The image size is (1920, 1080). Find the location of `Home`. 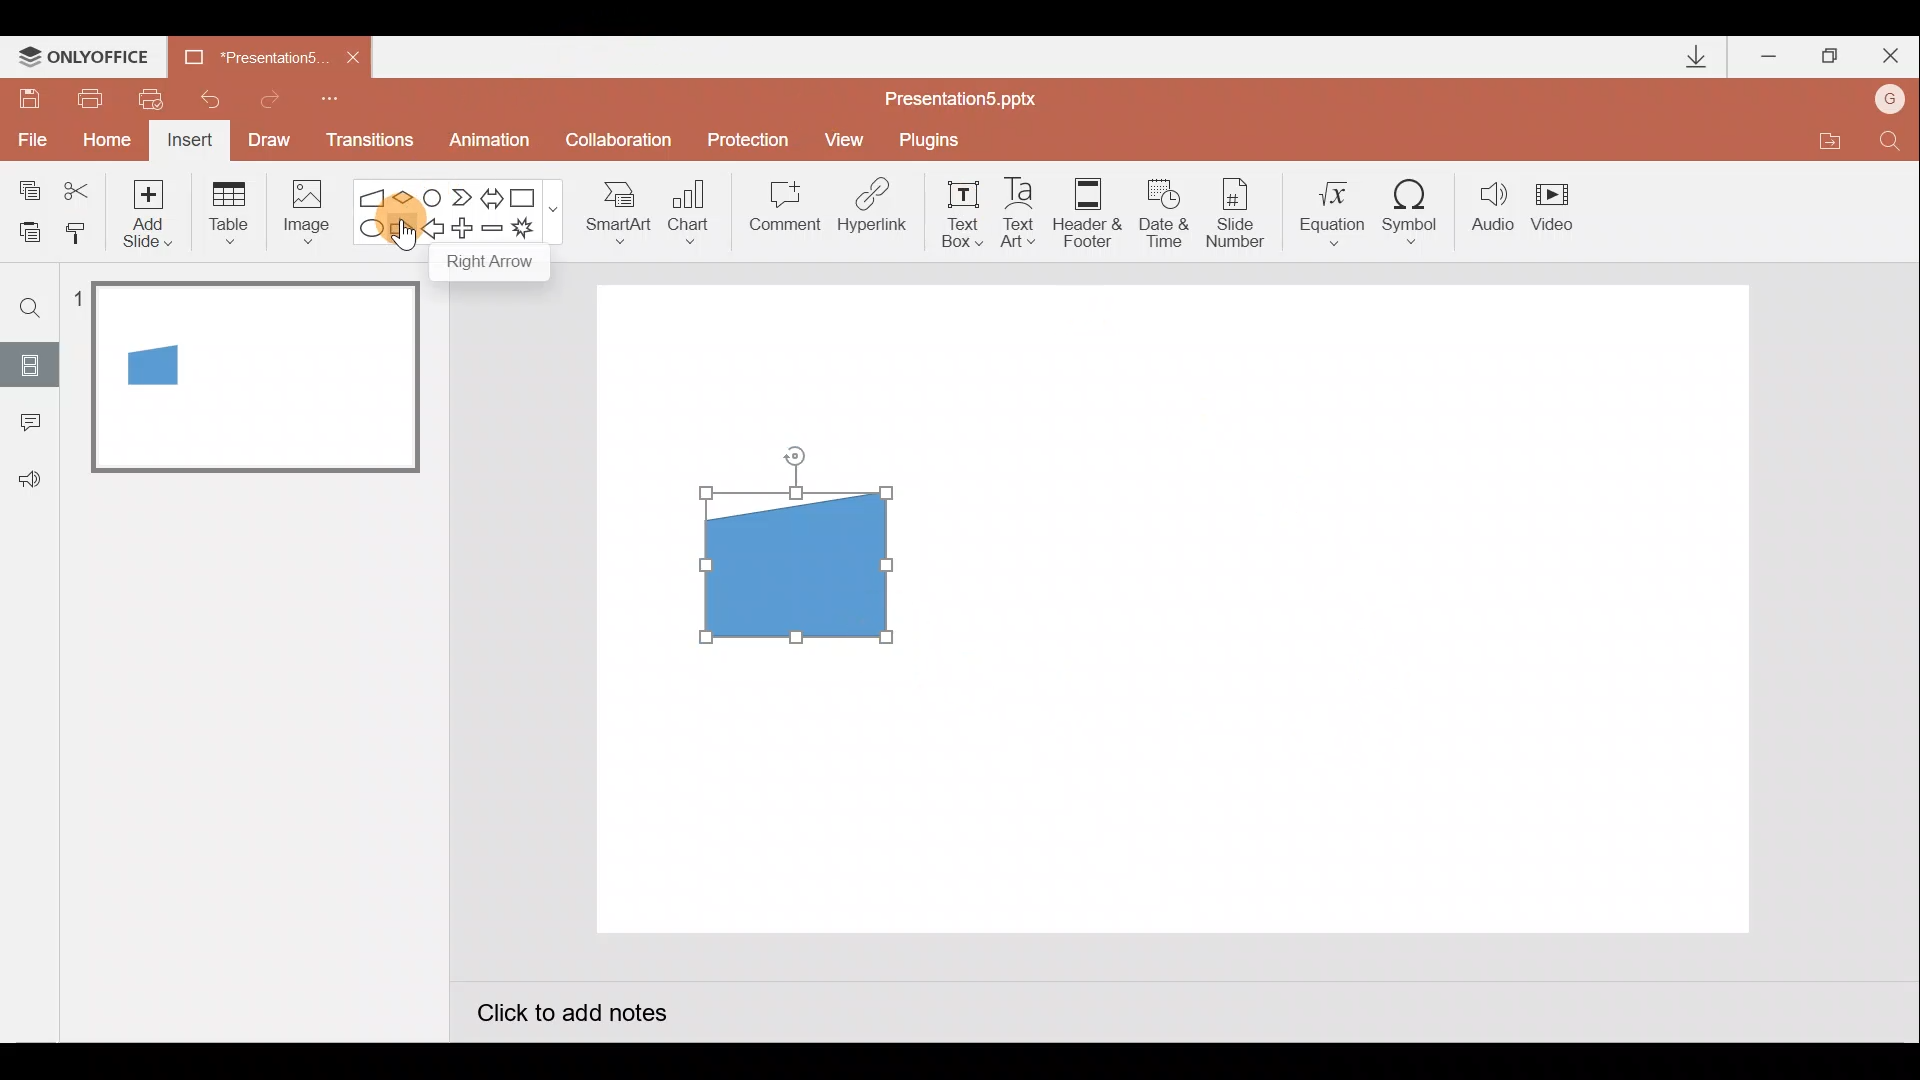

Home is located at coordinates (101, 135).